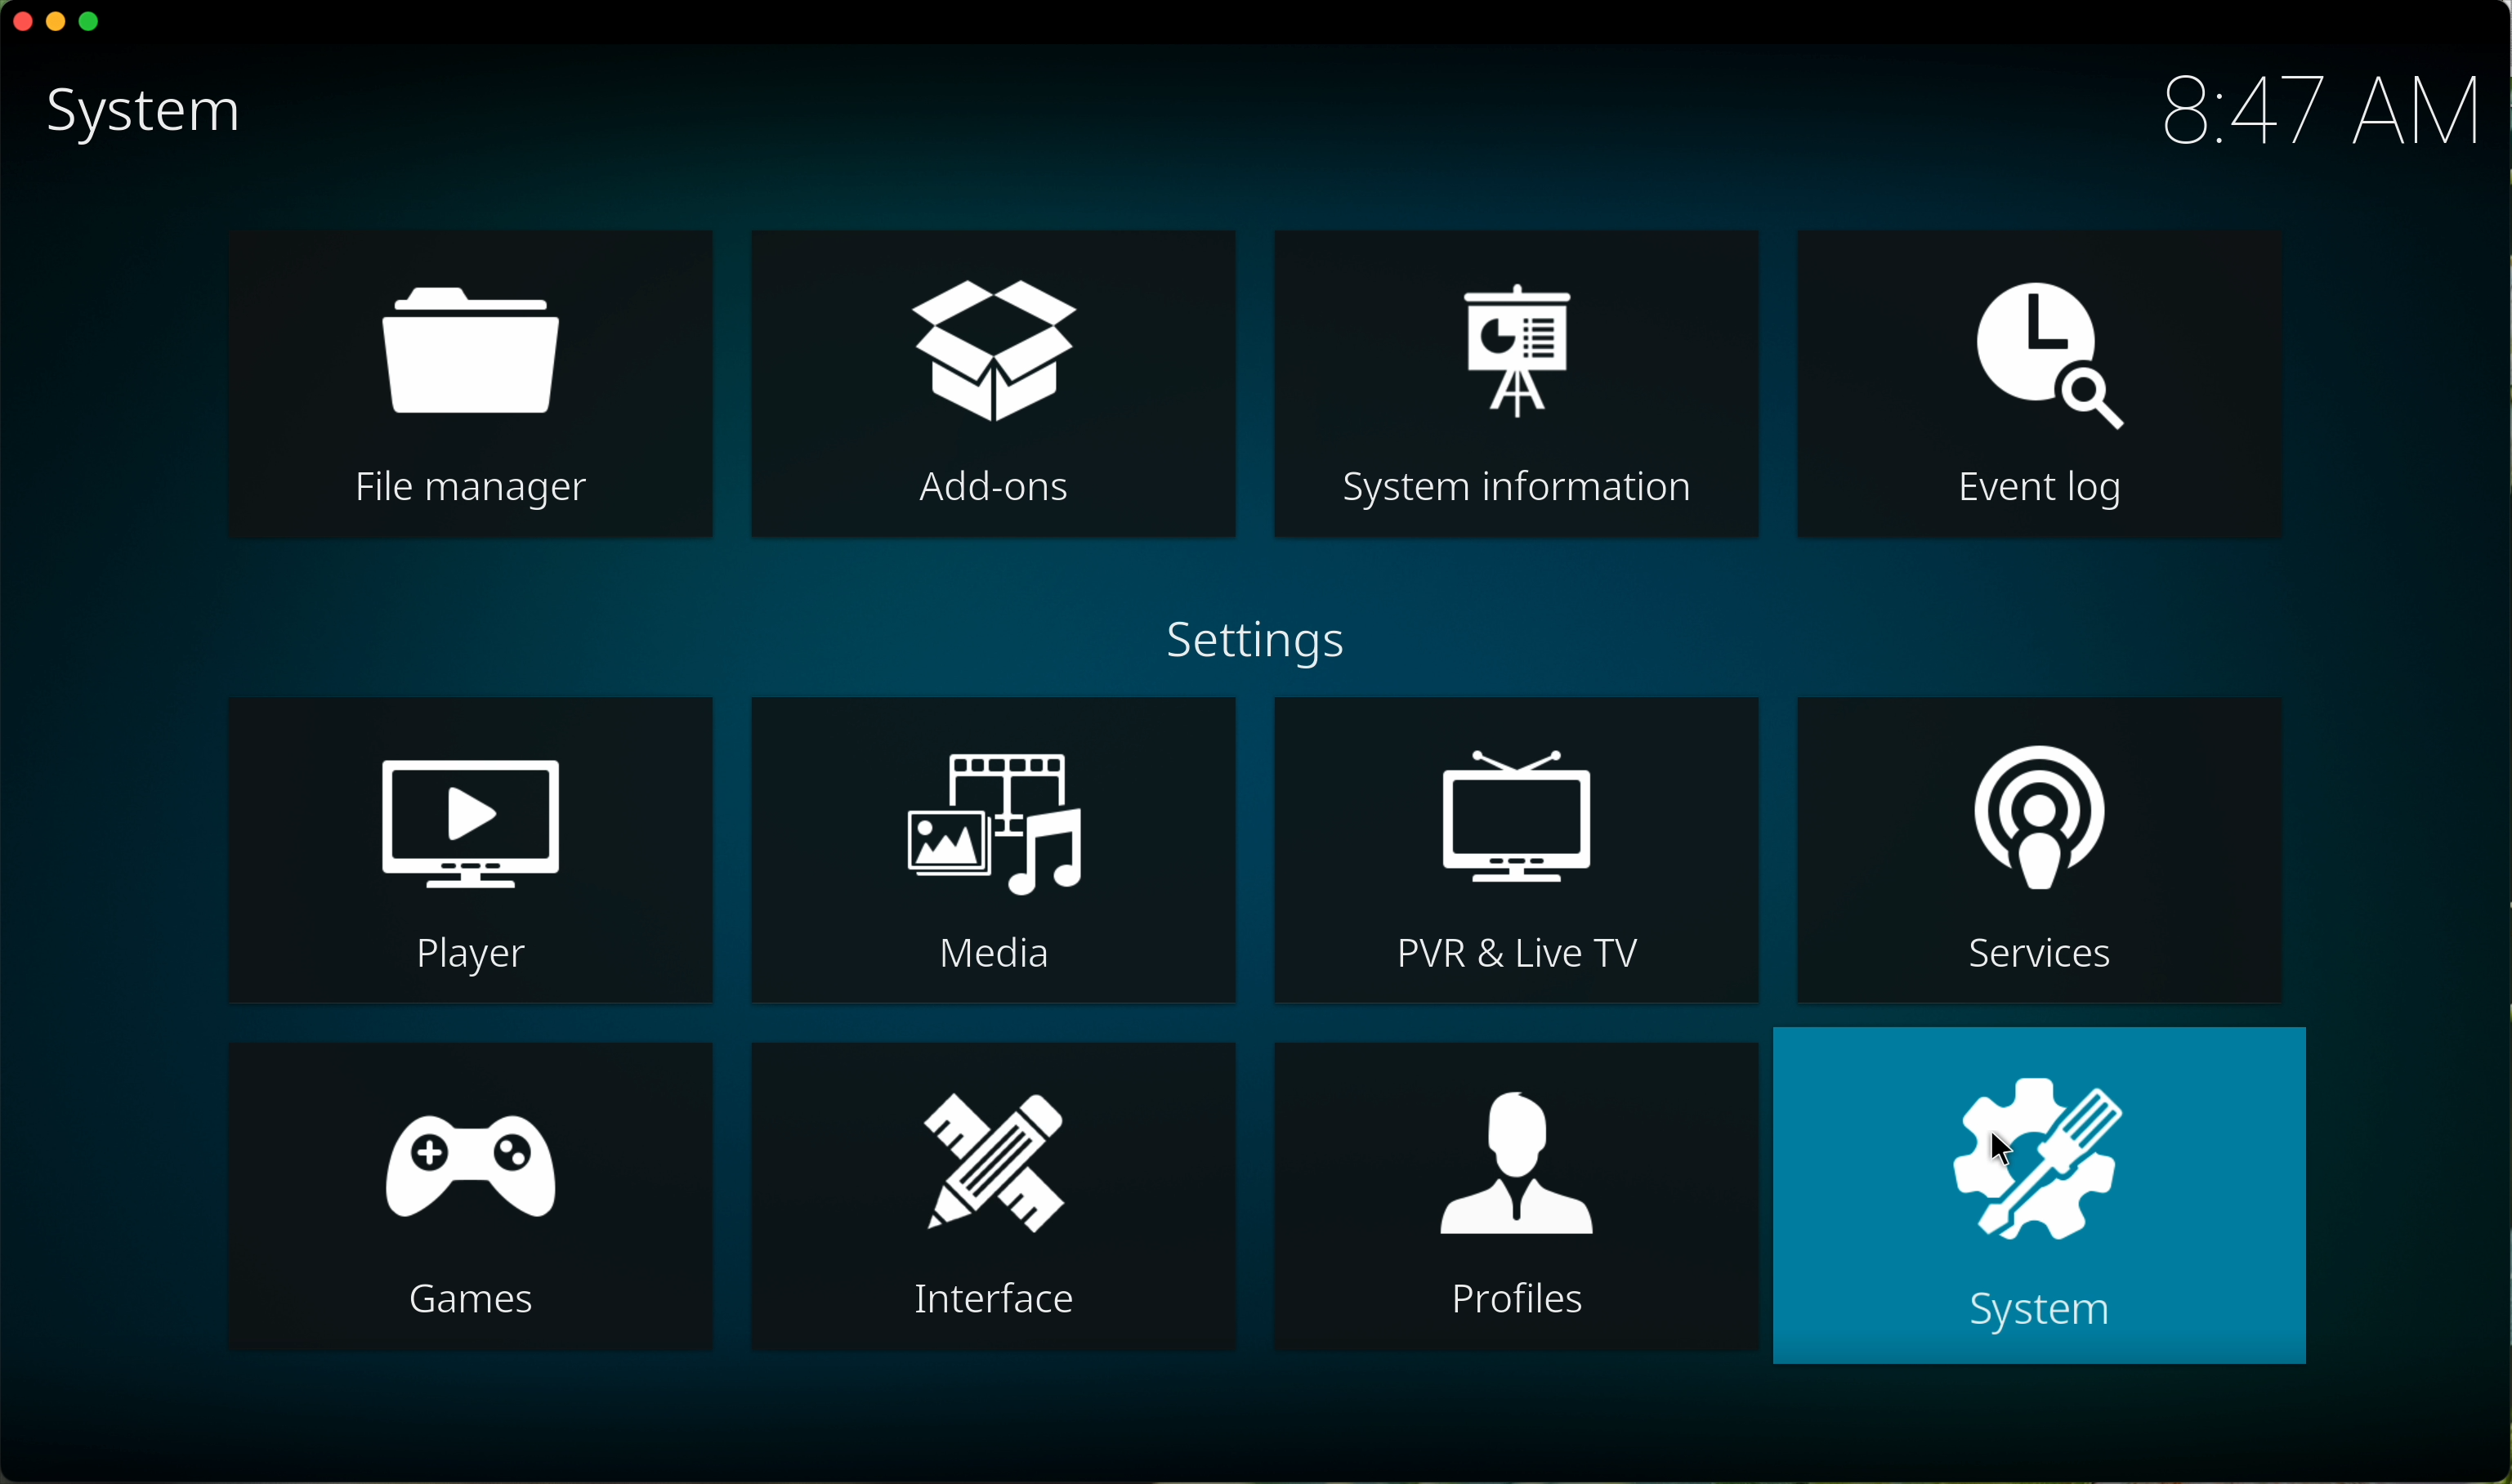 The width and height of the screenshot is (2512, 1484). What do you see at coordinates (476, 1194) in the screenshot?
I see `games` at bounding box center [476, 1194].